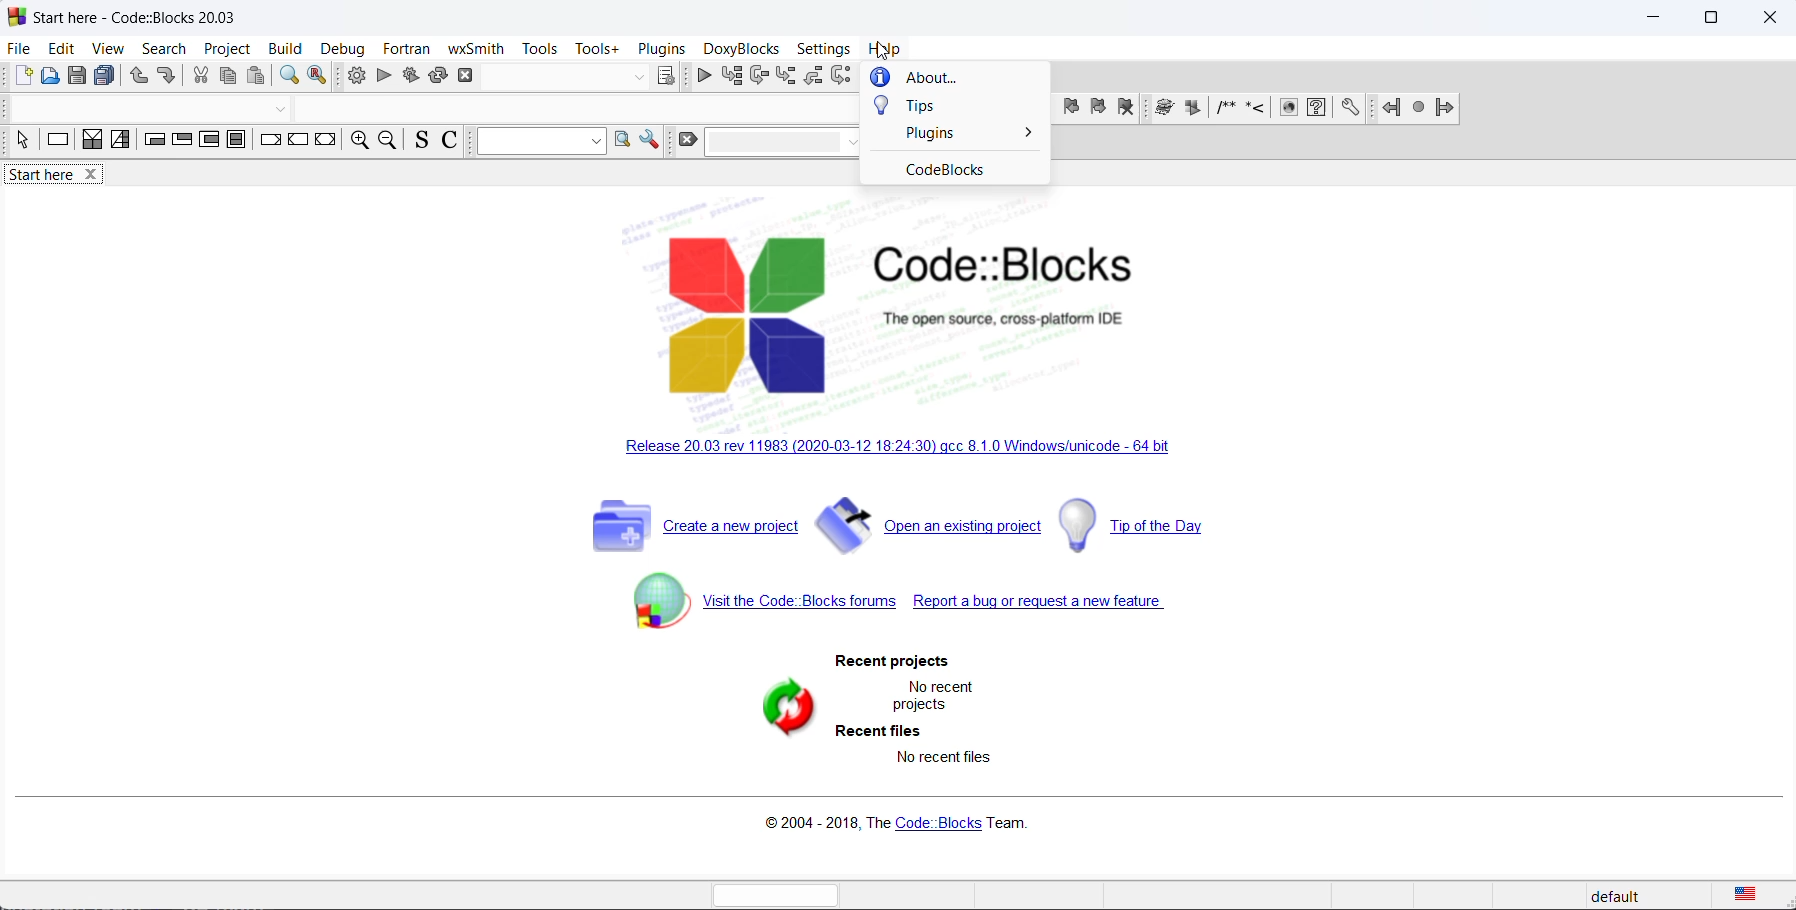 Image resolution: width=1796 pixels, height=910 pixels. What do you see at coordinates (1125, 109) in the screenshot?
I see `remove bookmark` at bounding box center [1125, 109].